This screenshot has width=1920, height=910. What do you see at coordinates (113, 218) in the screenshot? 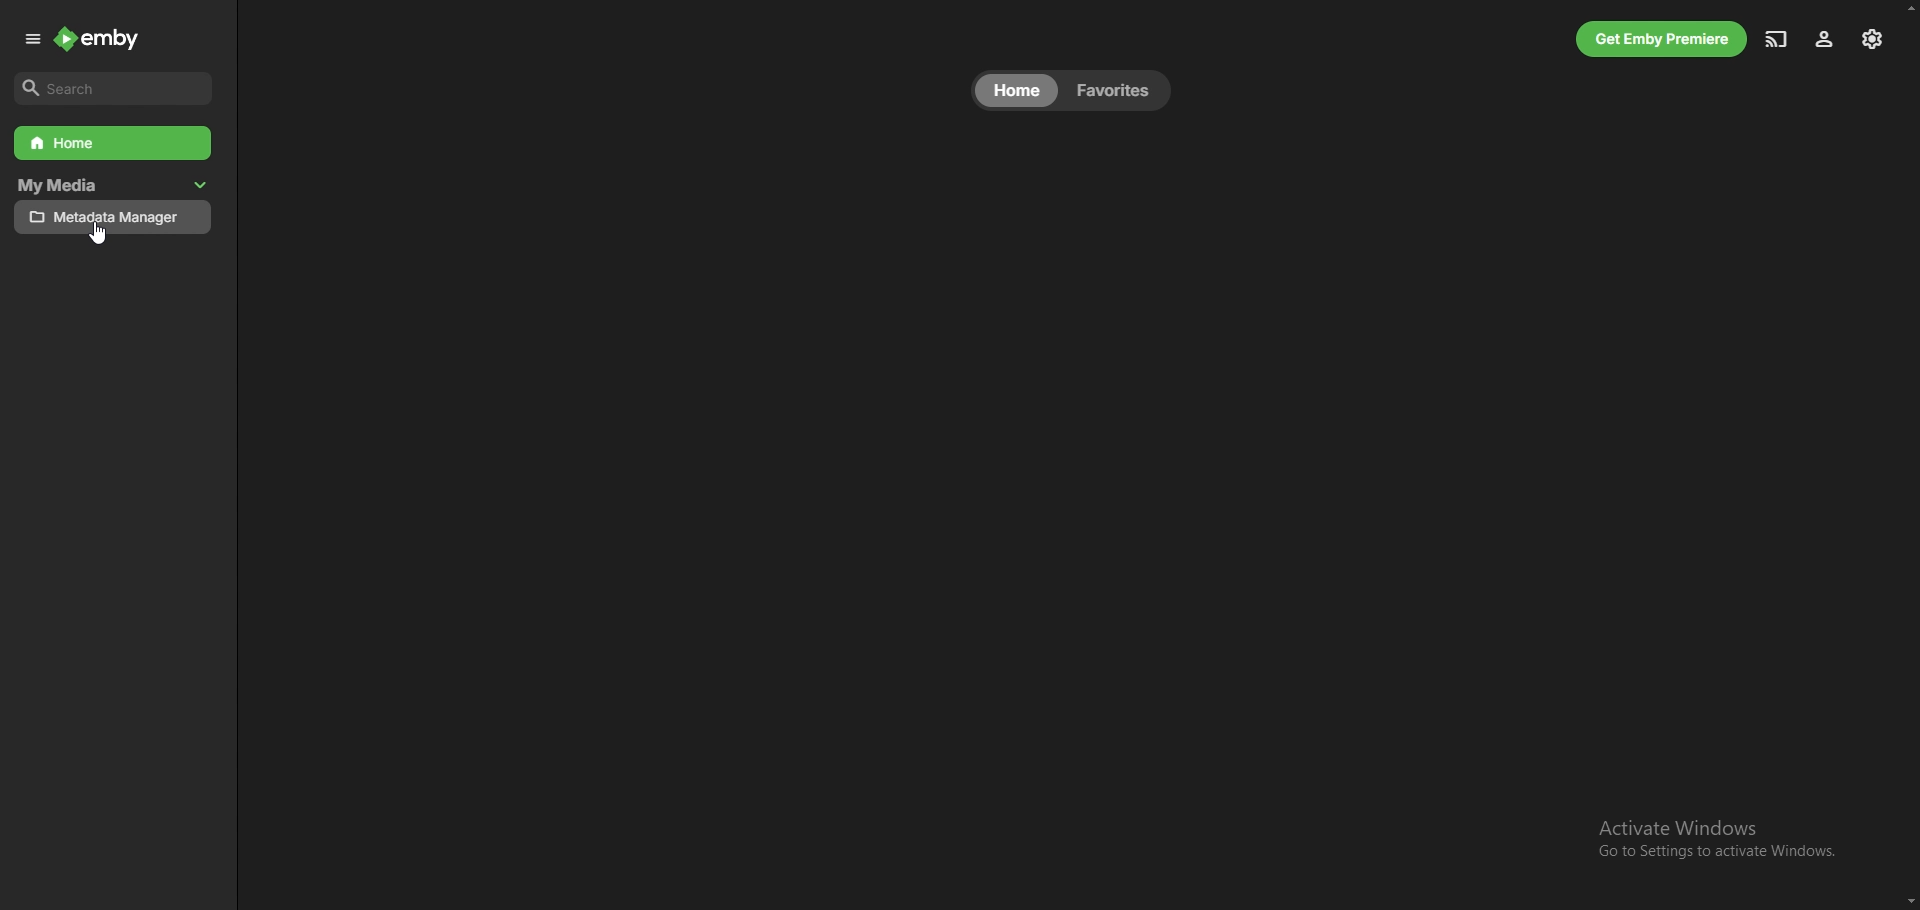
I see `metadata manager` at bounding box center [113, 218].